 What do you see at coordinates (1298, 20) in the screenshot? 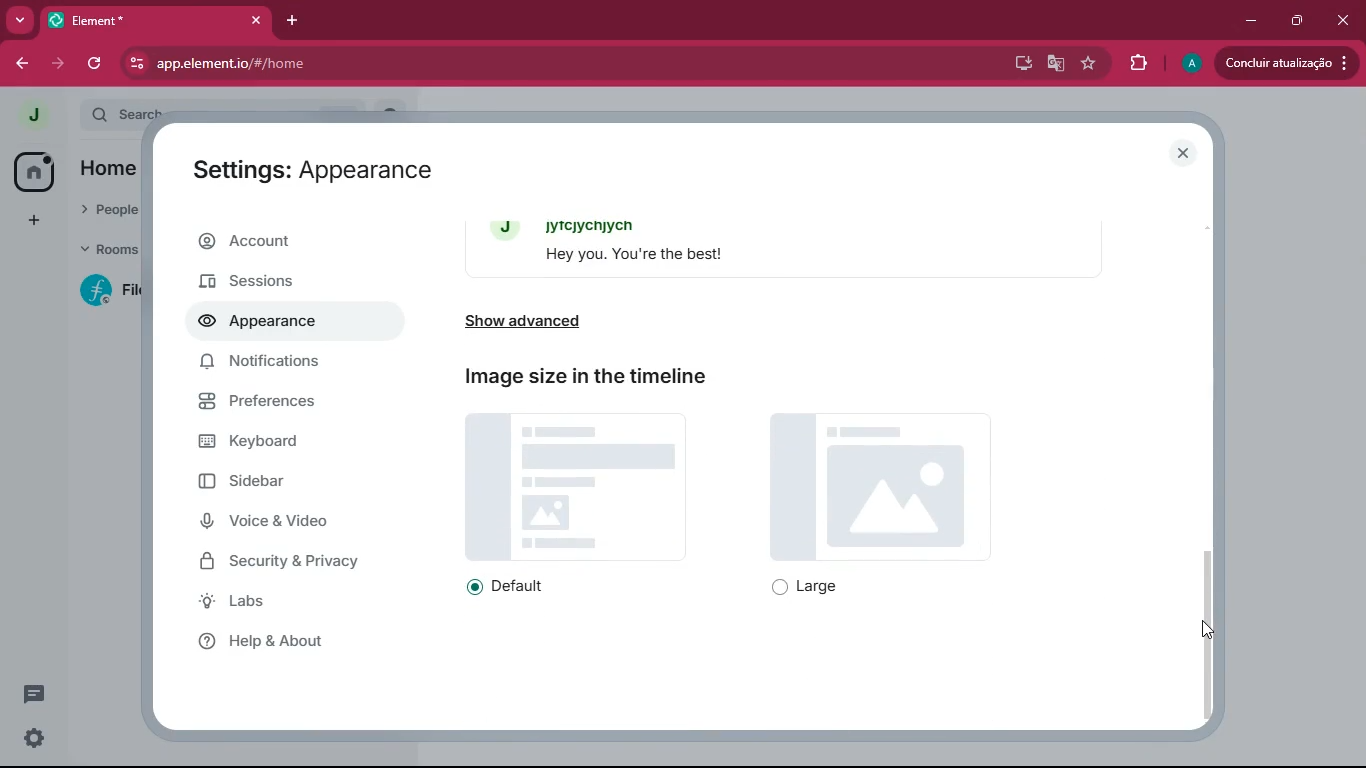
I see `maximize` at bounding box center [1298, 20].